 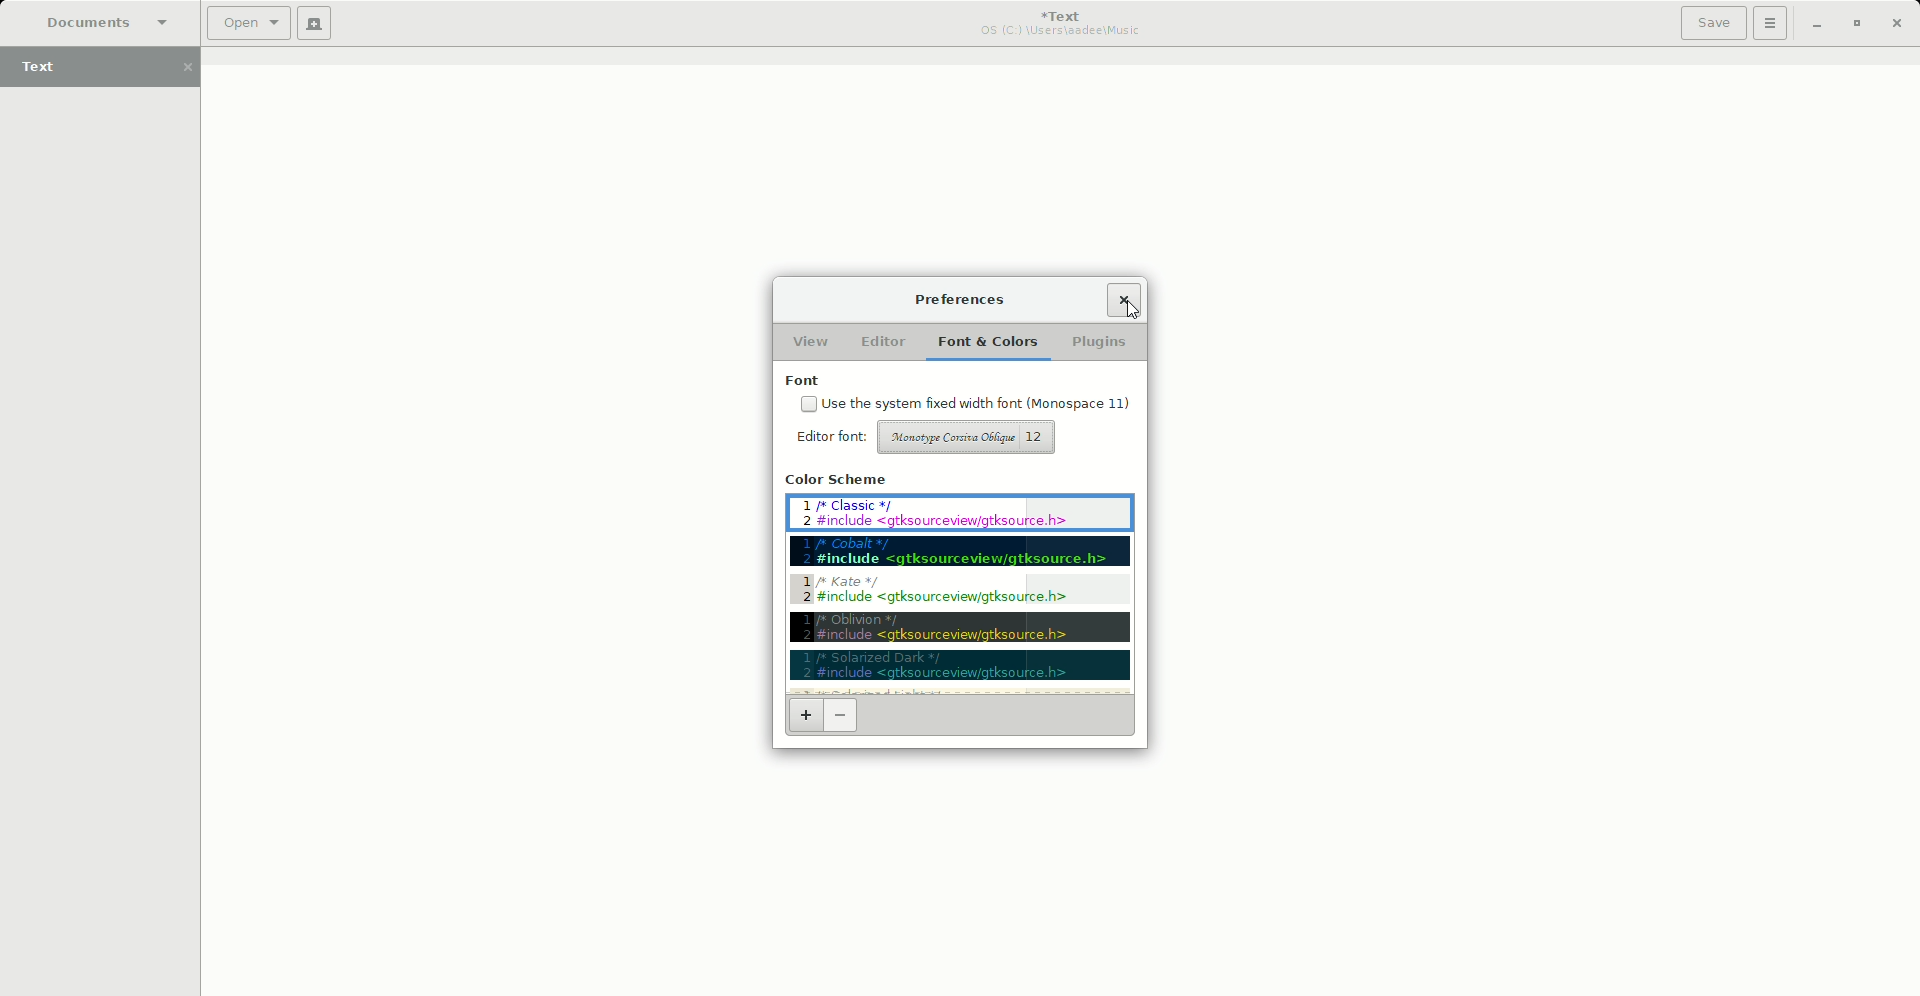 What do you see at coordinates (1064, 23) in the screenshot?
I see `Text` at bounding box center [1064, 23].